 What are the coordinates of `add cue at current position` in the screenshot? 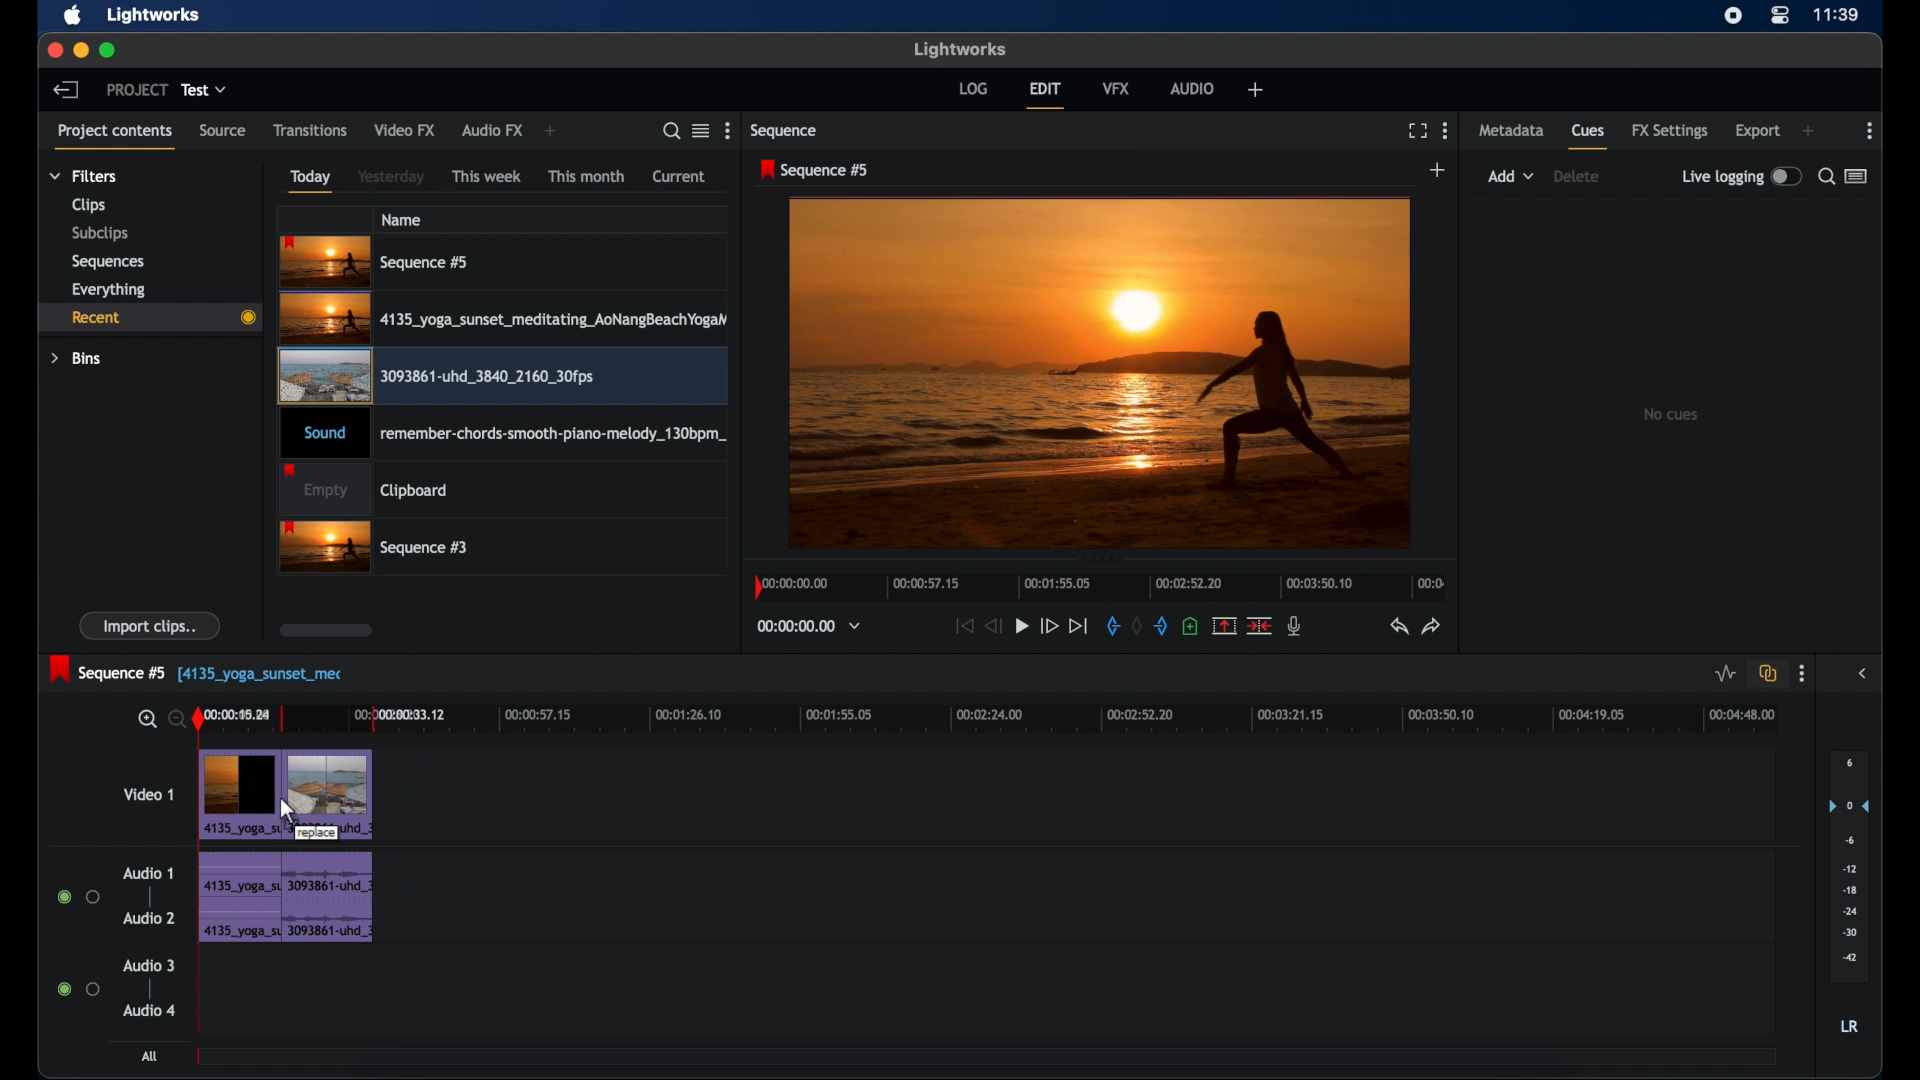 It's located at (1190, 625).